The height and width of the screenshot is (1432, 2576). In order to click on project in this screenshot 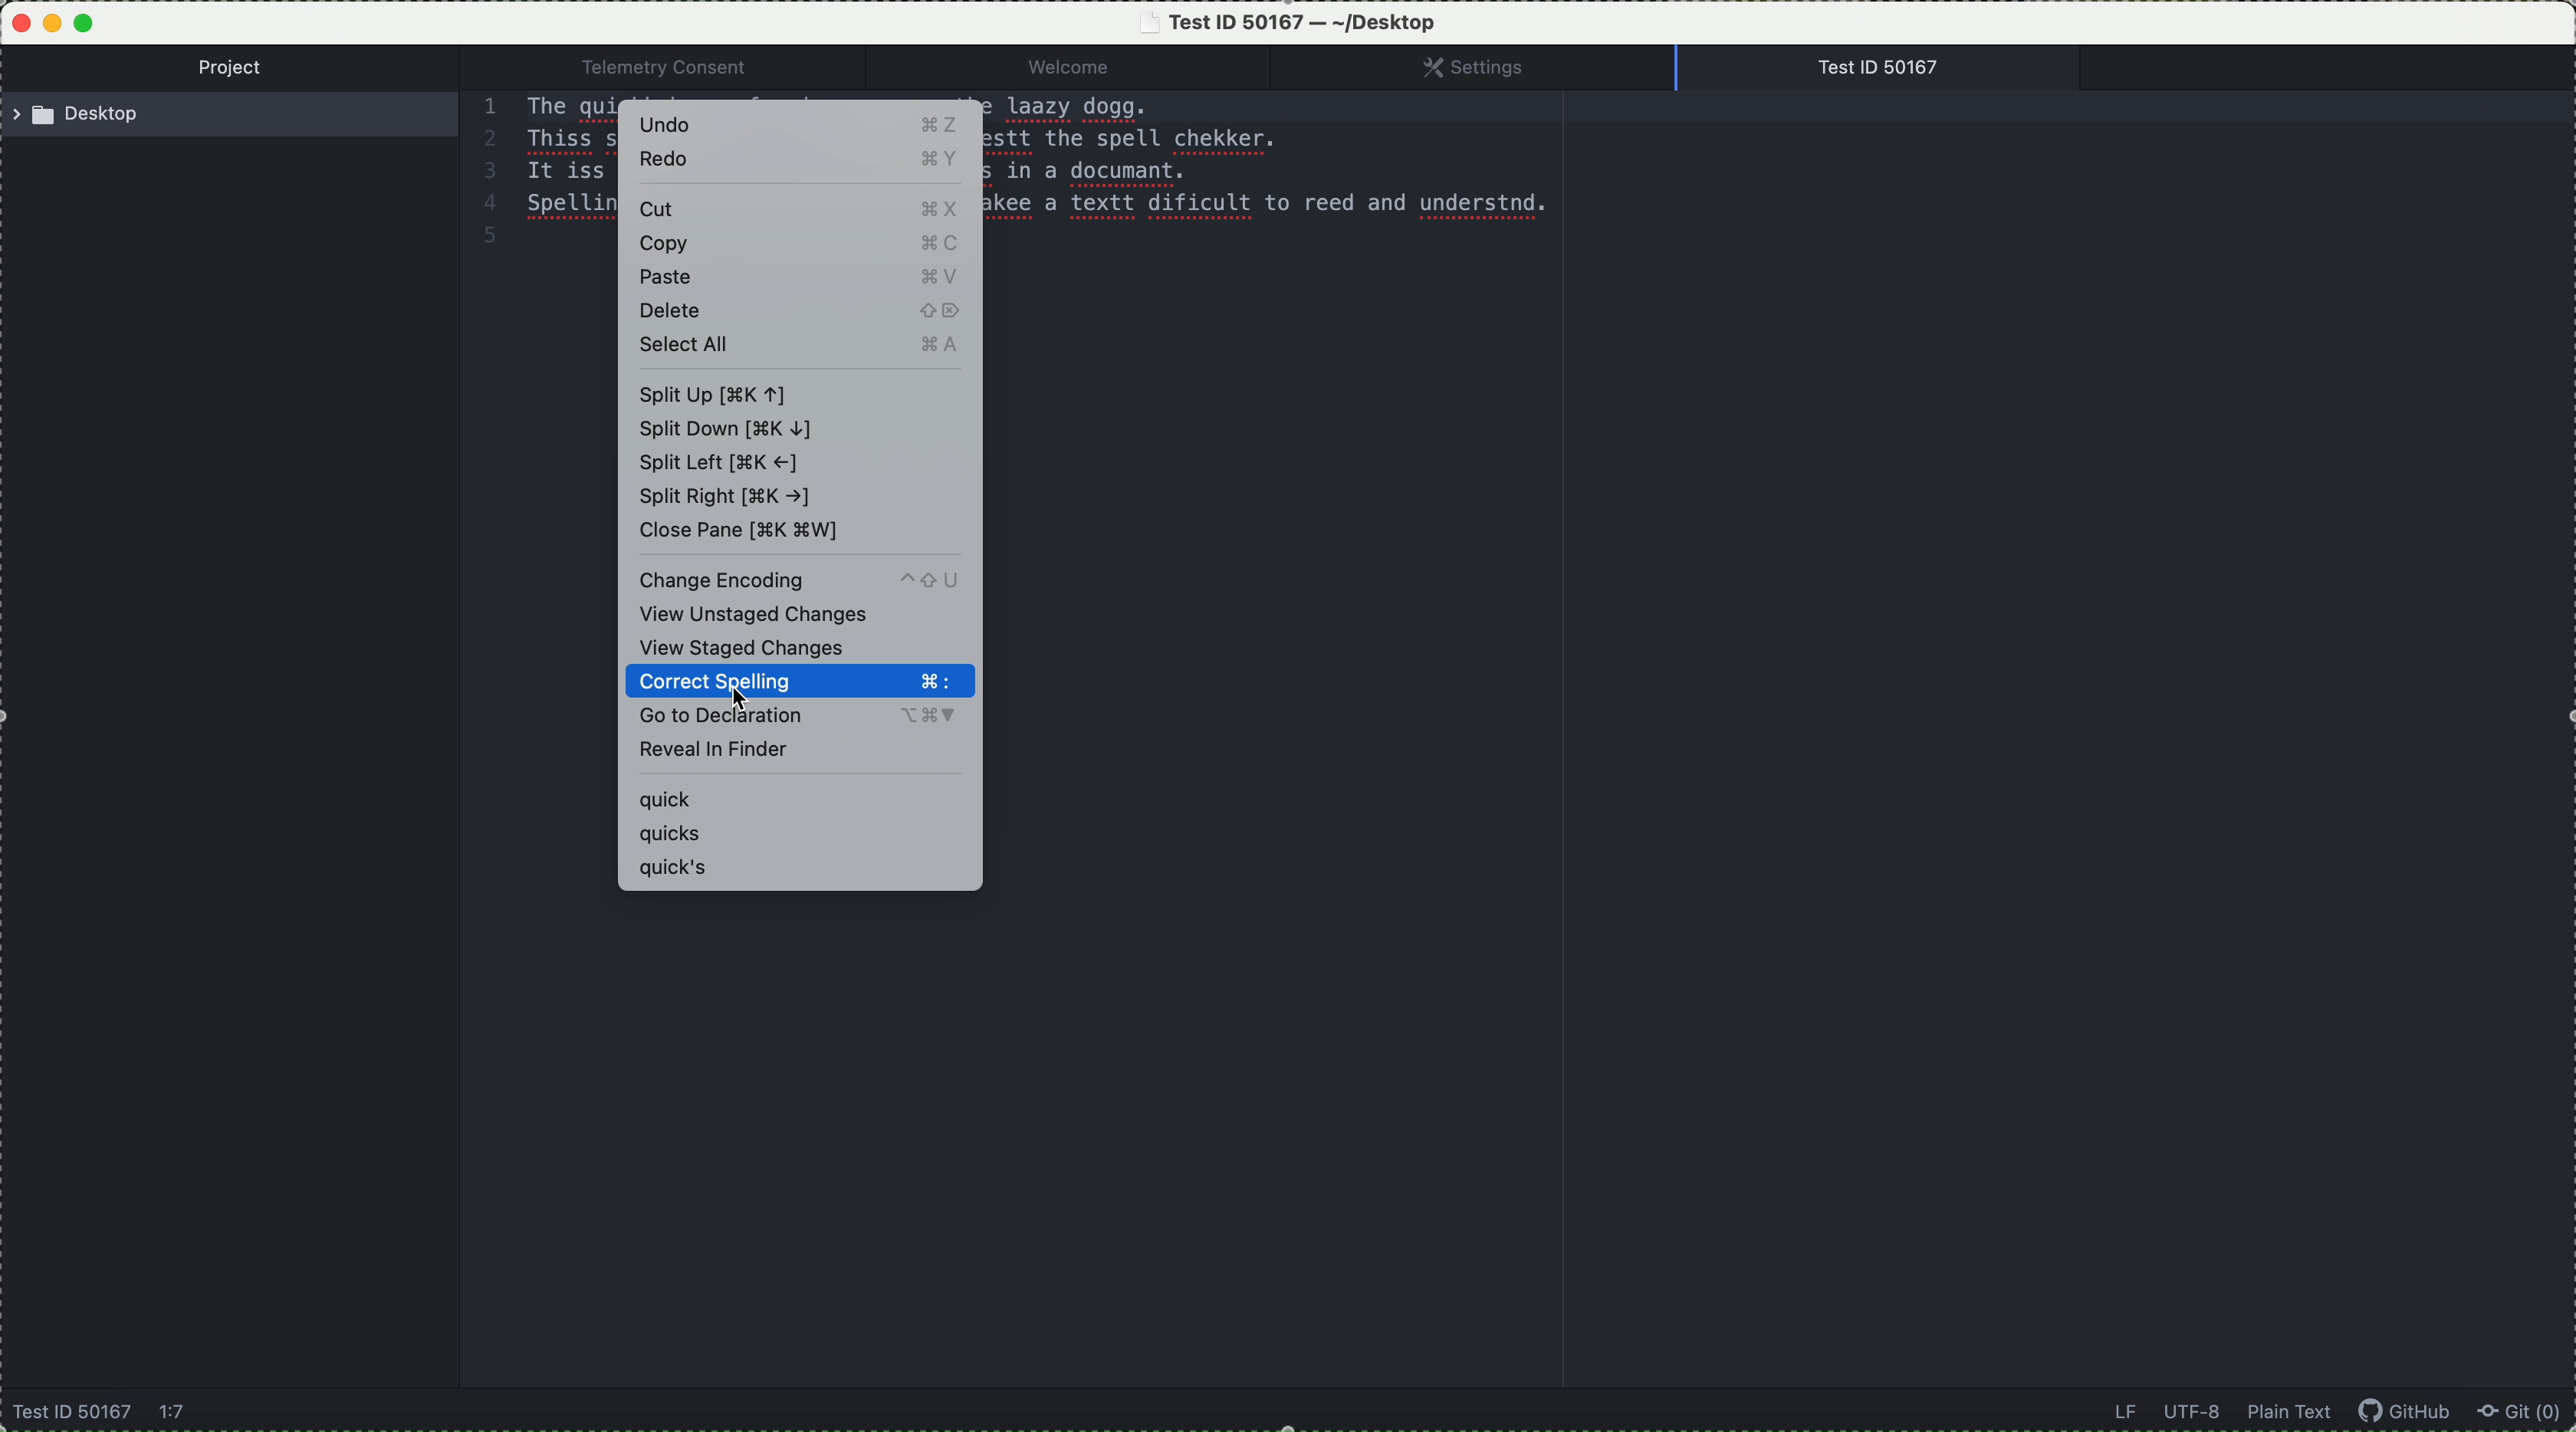, I will do `click(237, 70)`.